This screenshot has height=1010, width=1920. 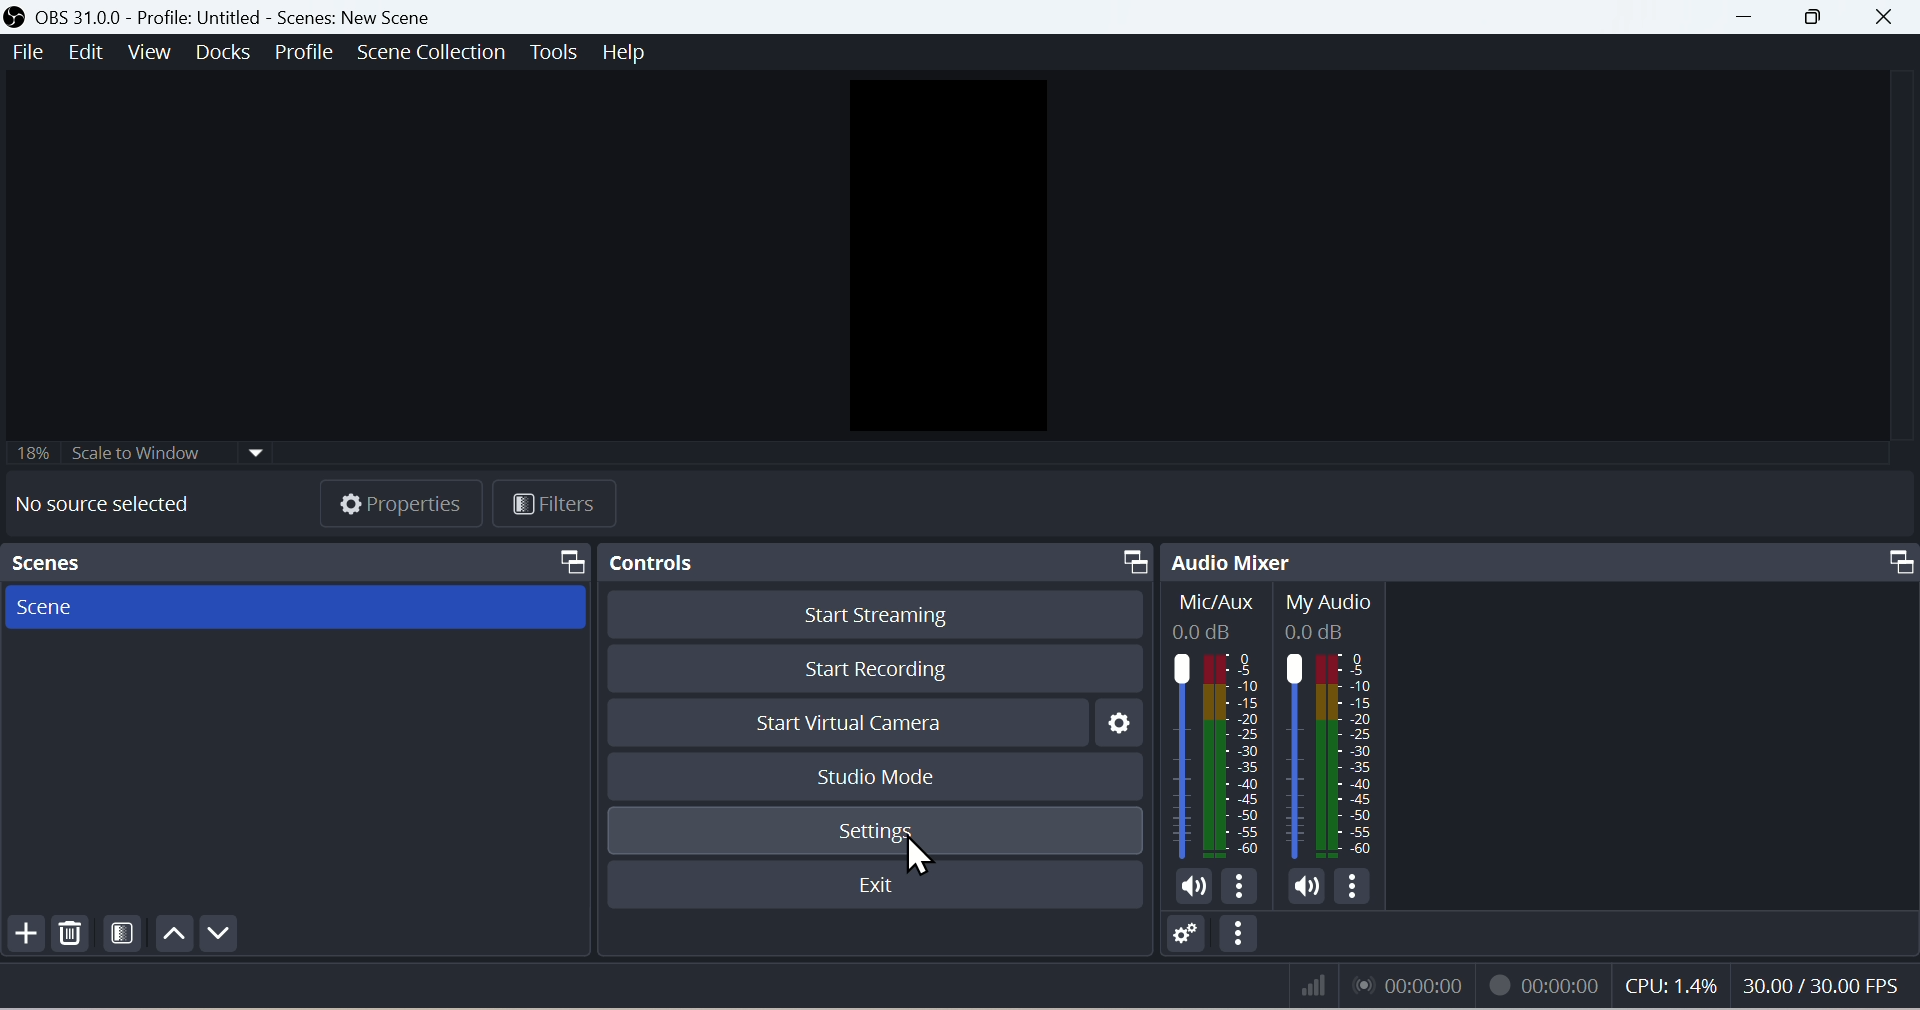 I want to click on Add, so click(x=23, y=938).